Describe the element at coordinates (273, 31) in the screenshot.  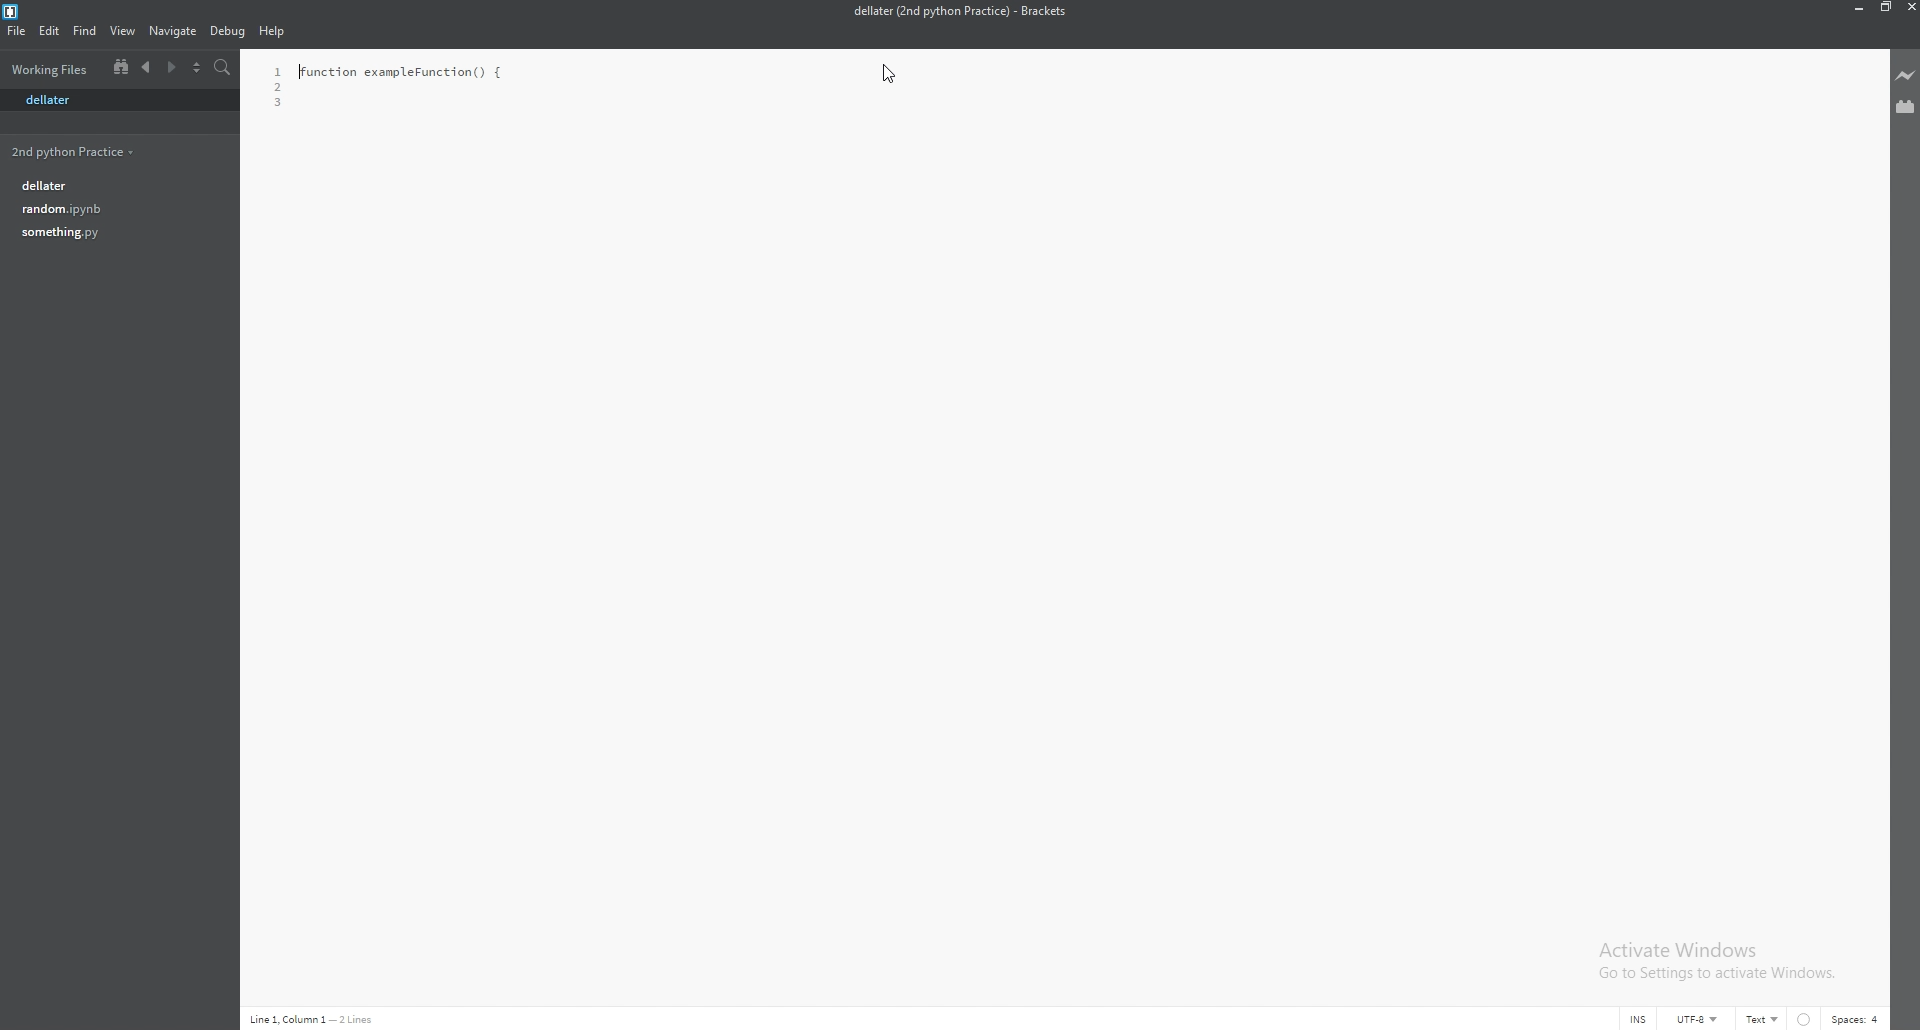
I see `help` at that location.